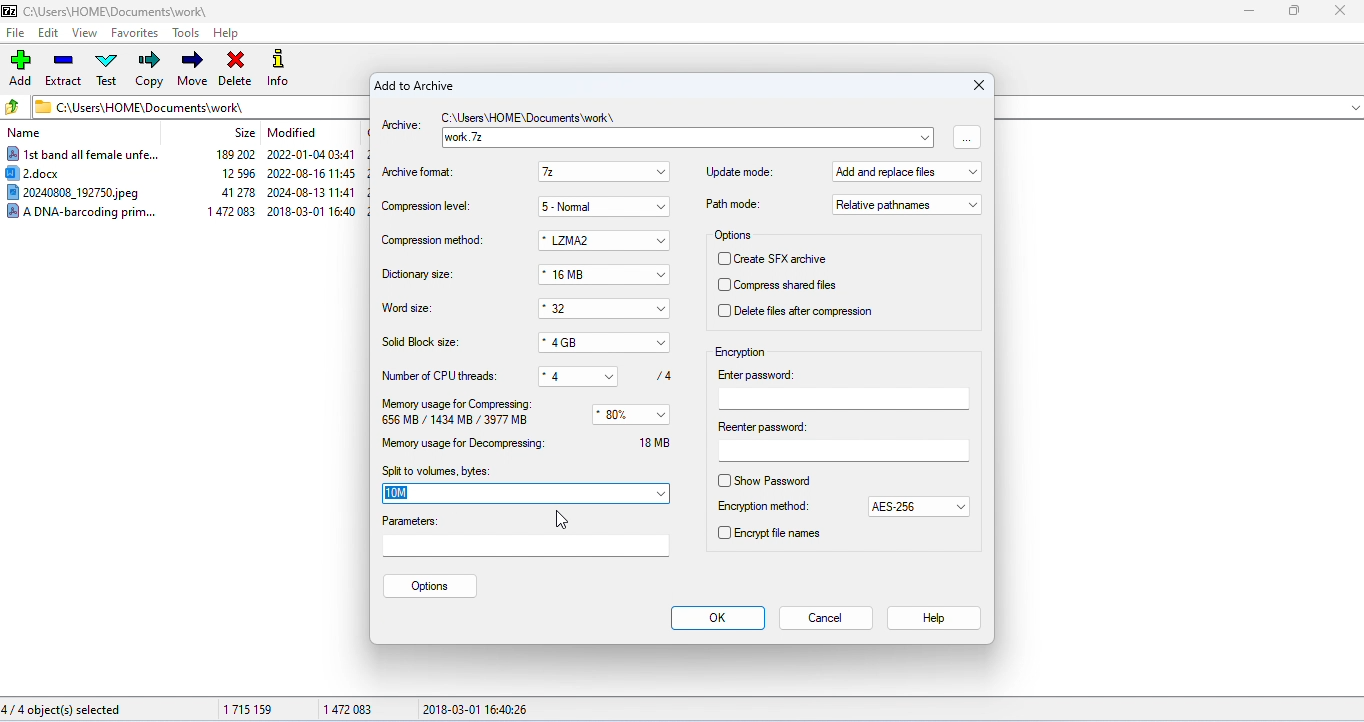 This screenshot has width=1364, height=722. I want to click on options, so click(431, 586).